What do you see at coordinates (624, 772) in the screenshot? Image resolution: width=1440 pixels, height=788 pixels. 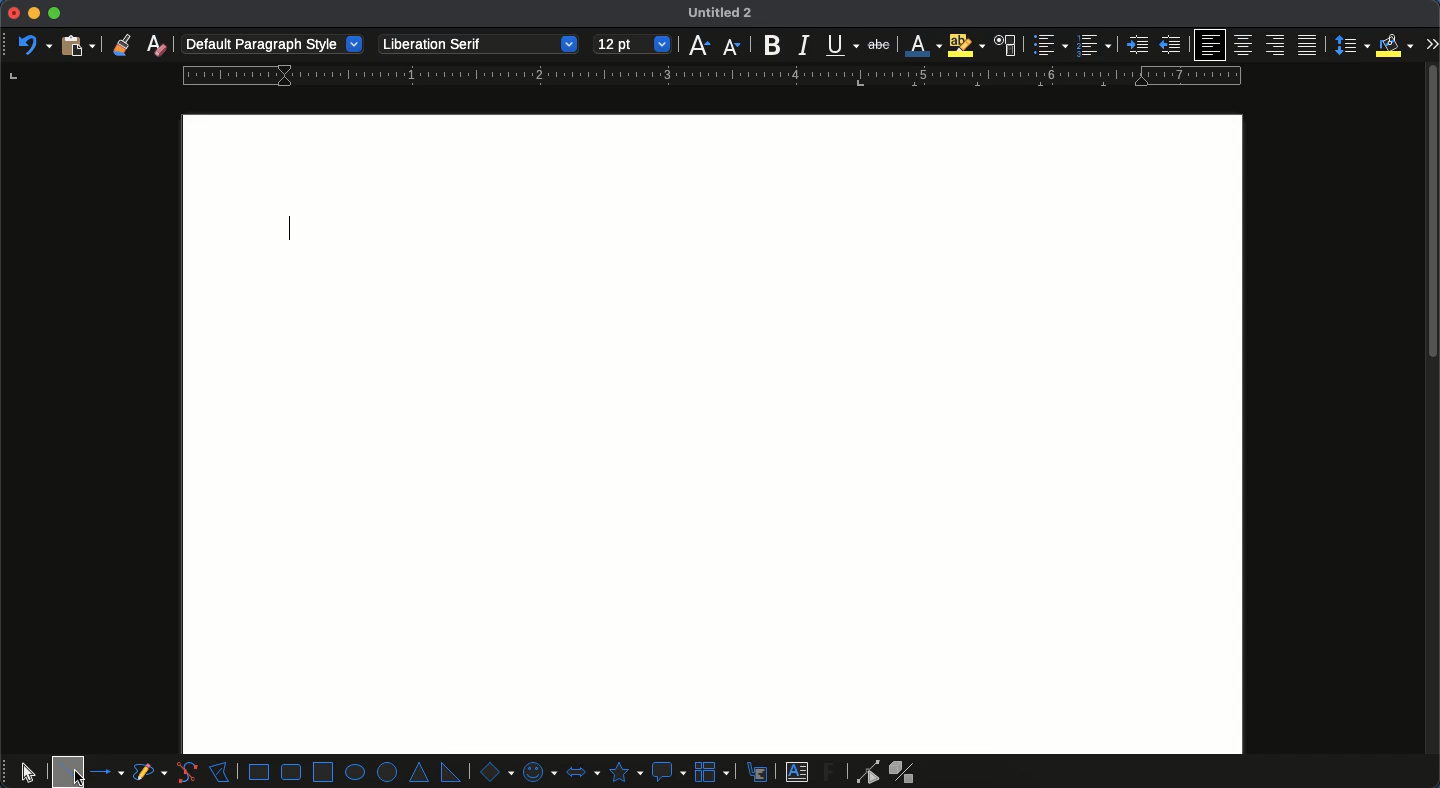 I see `stars and banners` at bounding box center [624, 772].